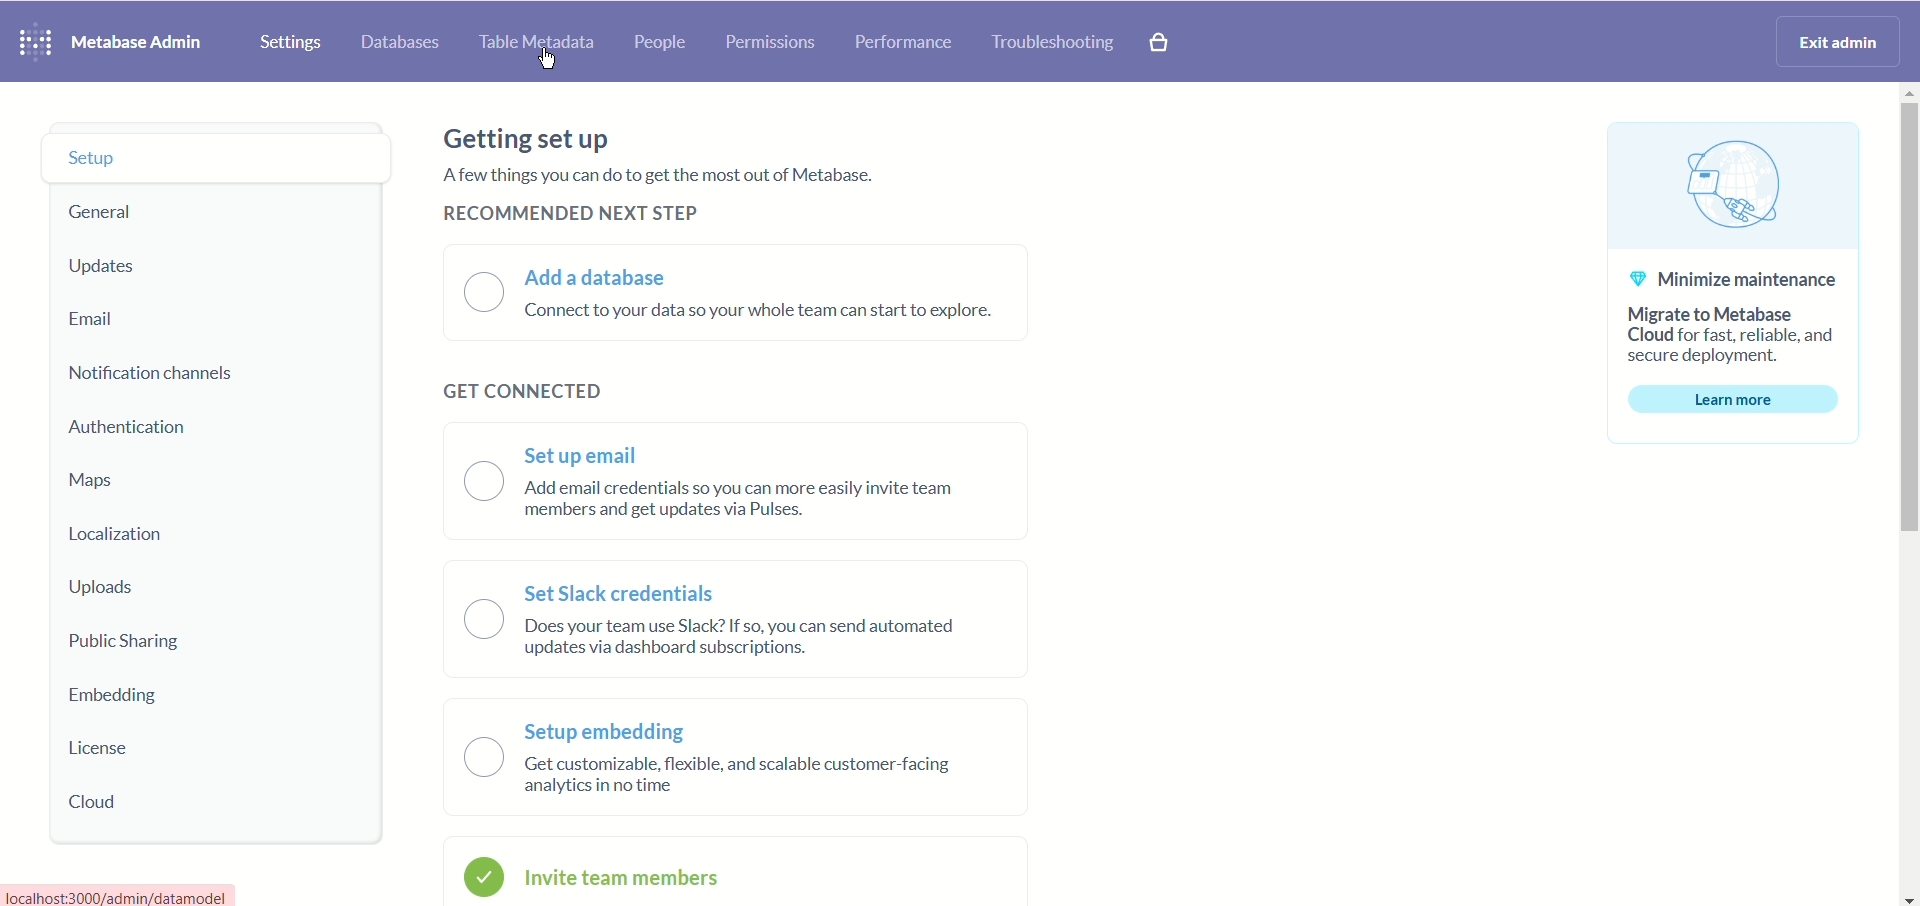 The image size is (1920, 906). I want to click on Minimize maintenance. Migrate to Metabase. Cloud for fast, reliable, and secure deployment., so click(1741, 320).